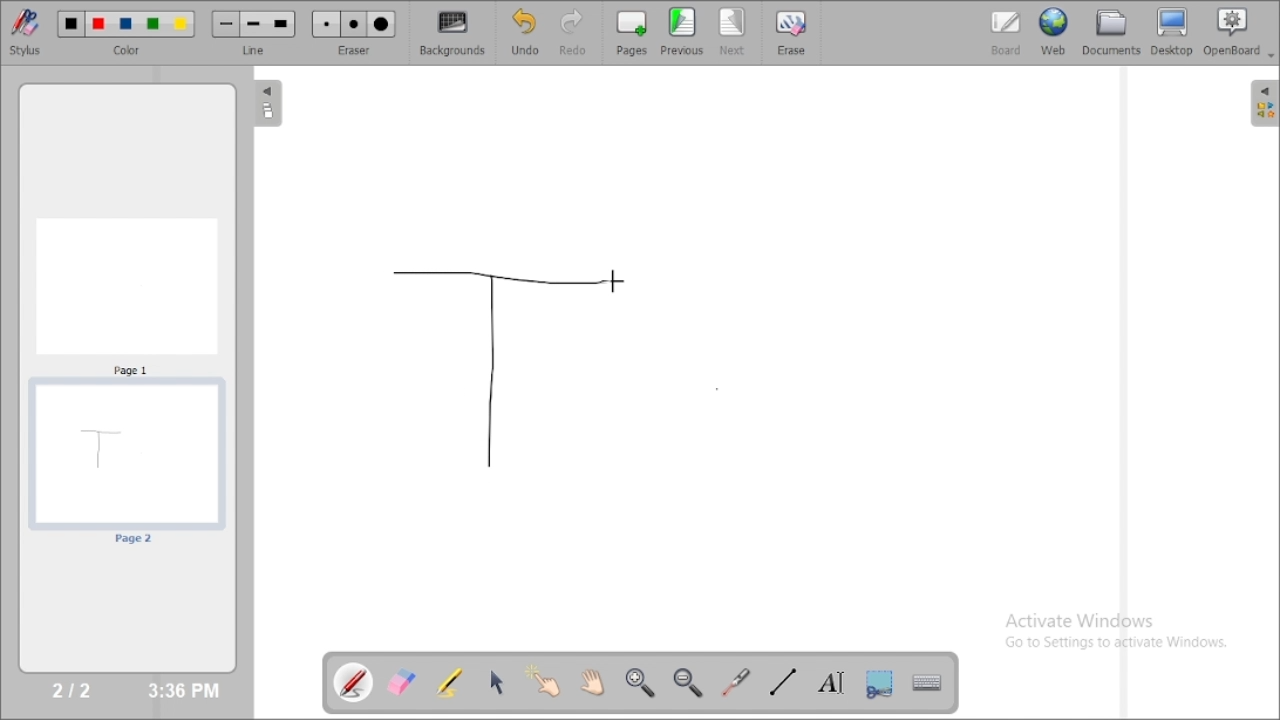 This screenshot has height=720, width=1280. What do you see at coordinates (355, 682) in the screenshot?
I see `annotate document` at bounding box center [355, 682].